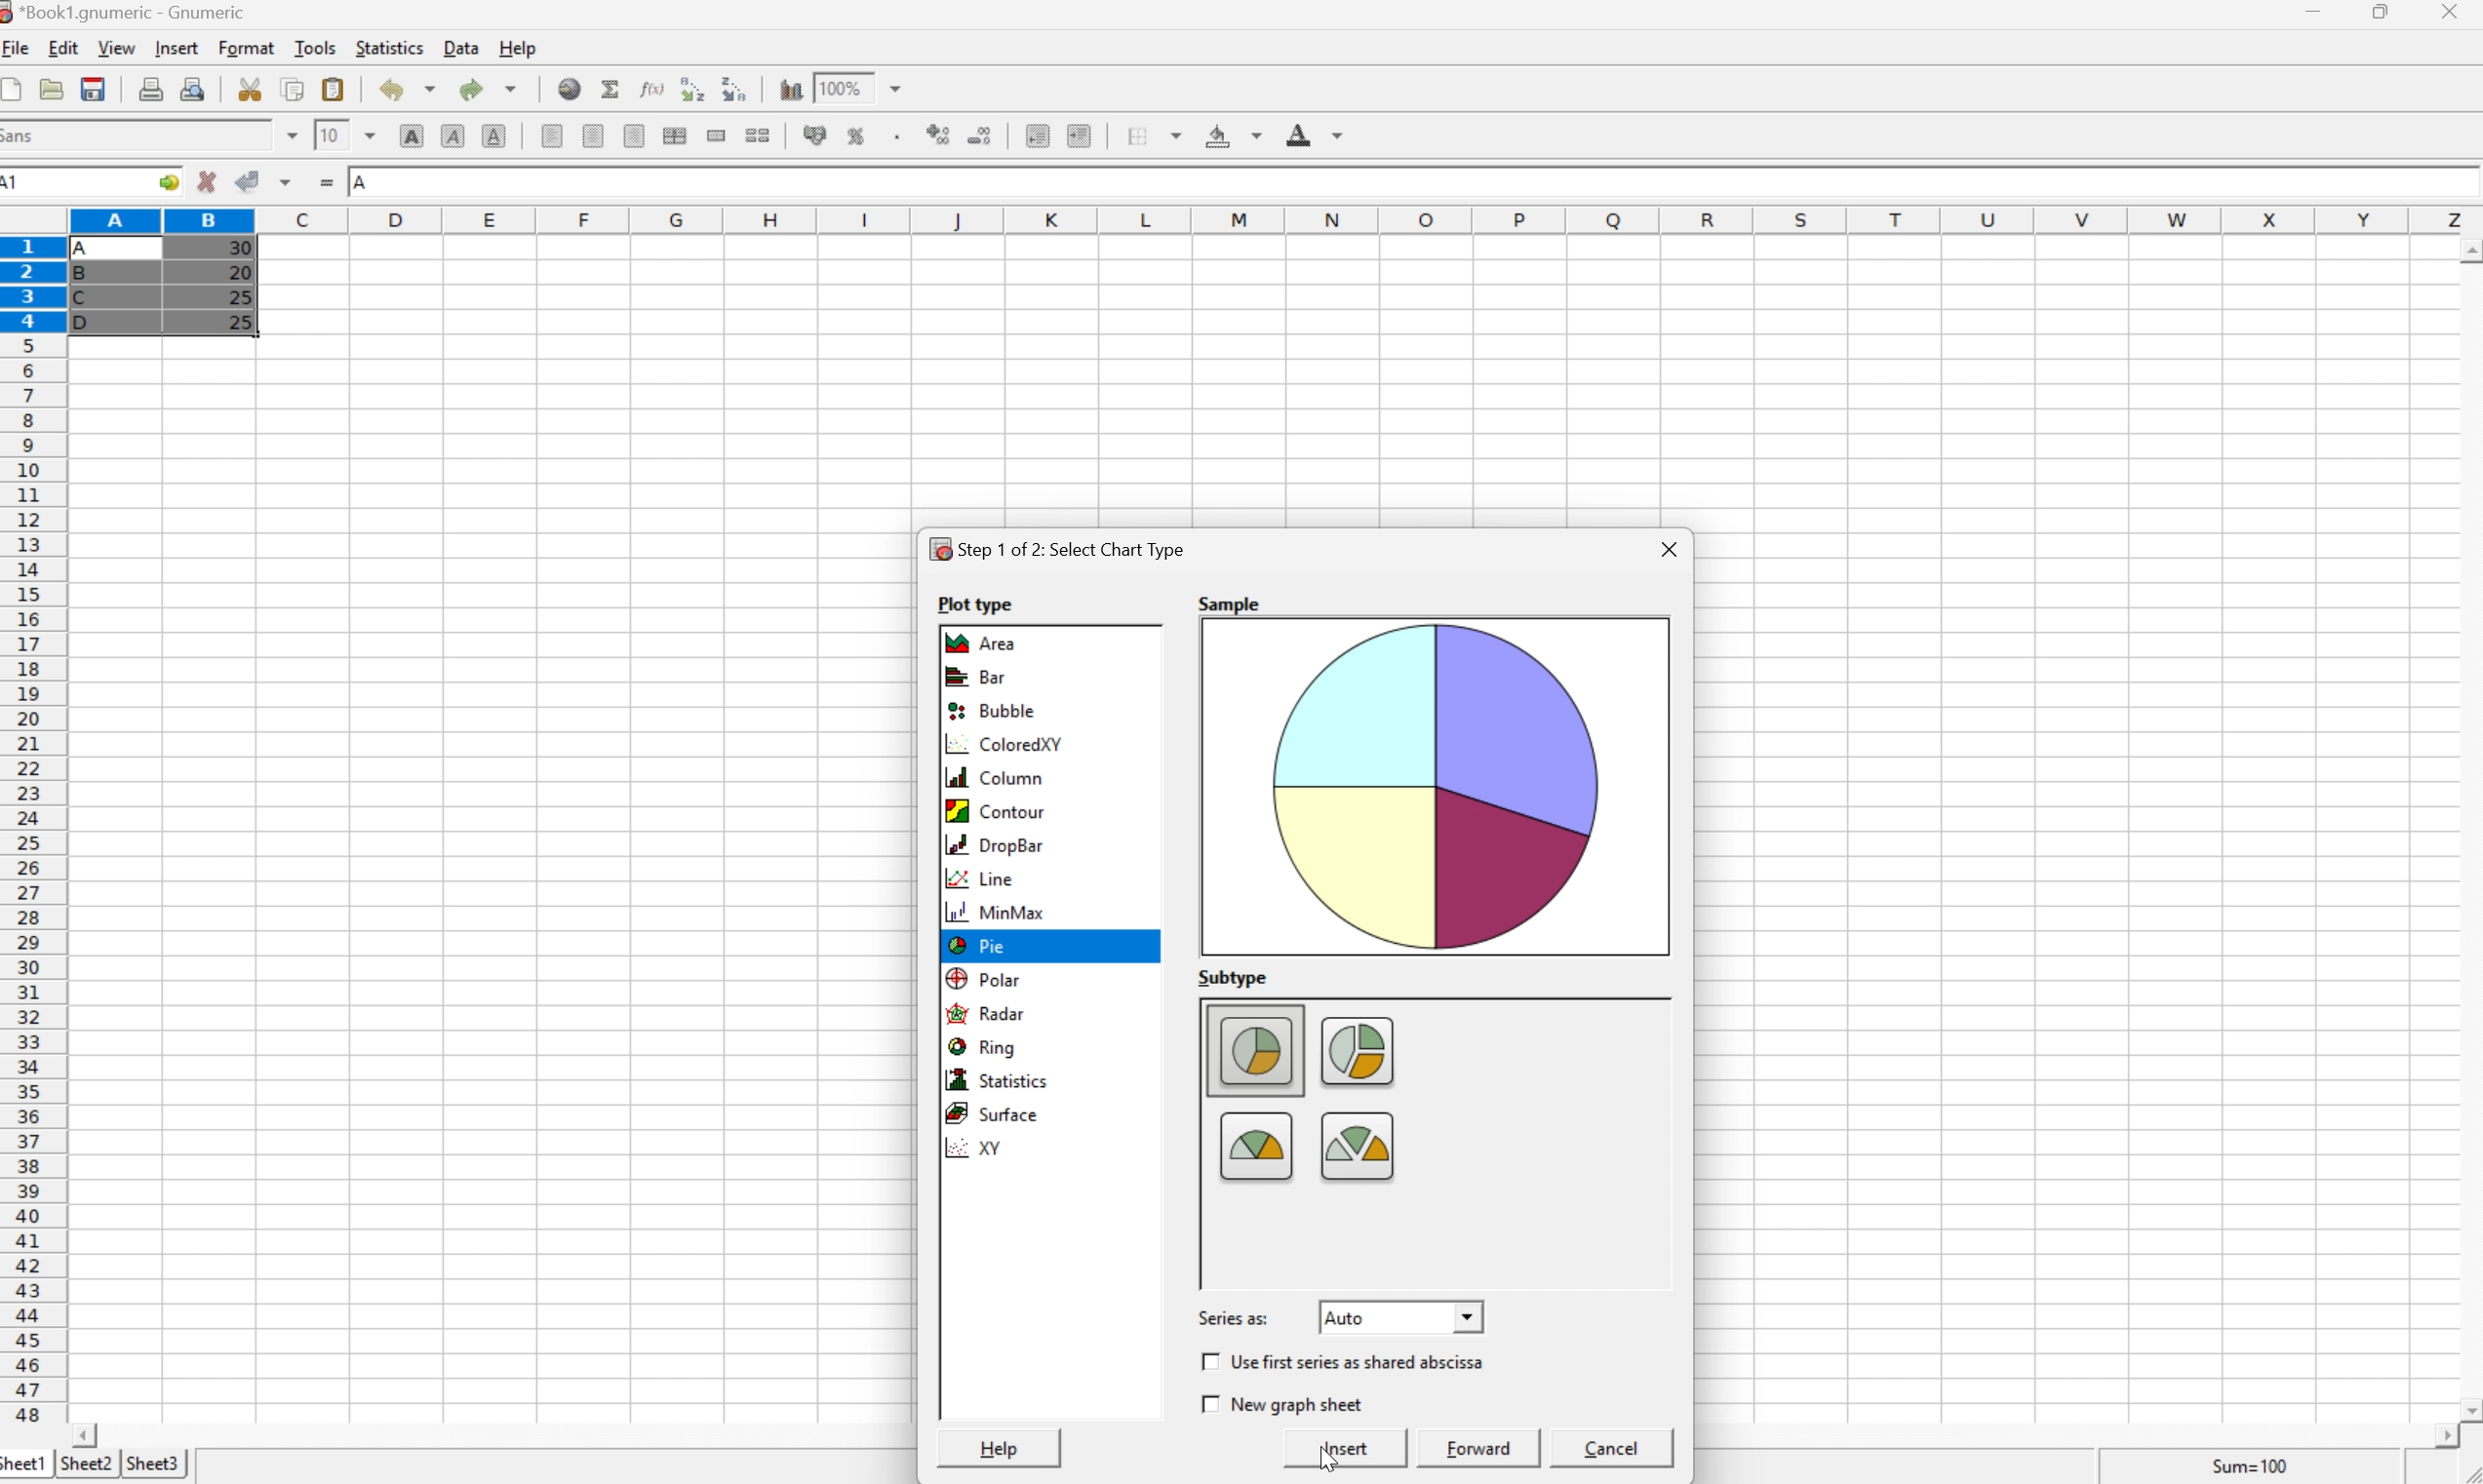 This screenshot has width=2483, height=1484. I want to click on Statistics, so click(391, 47).